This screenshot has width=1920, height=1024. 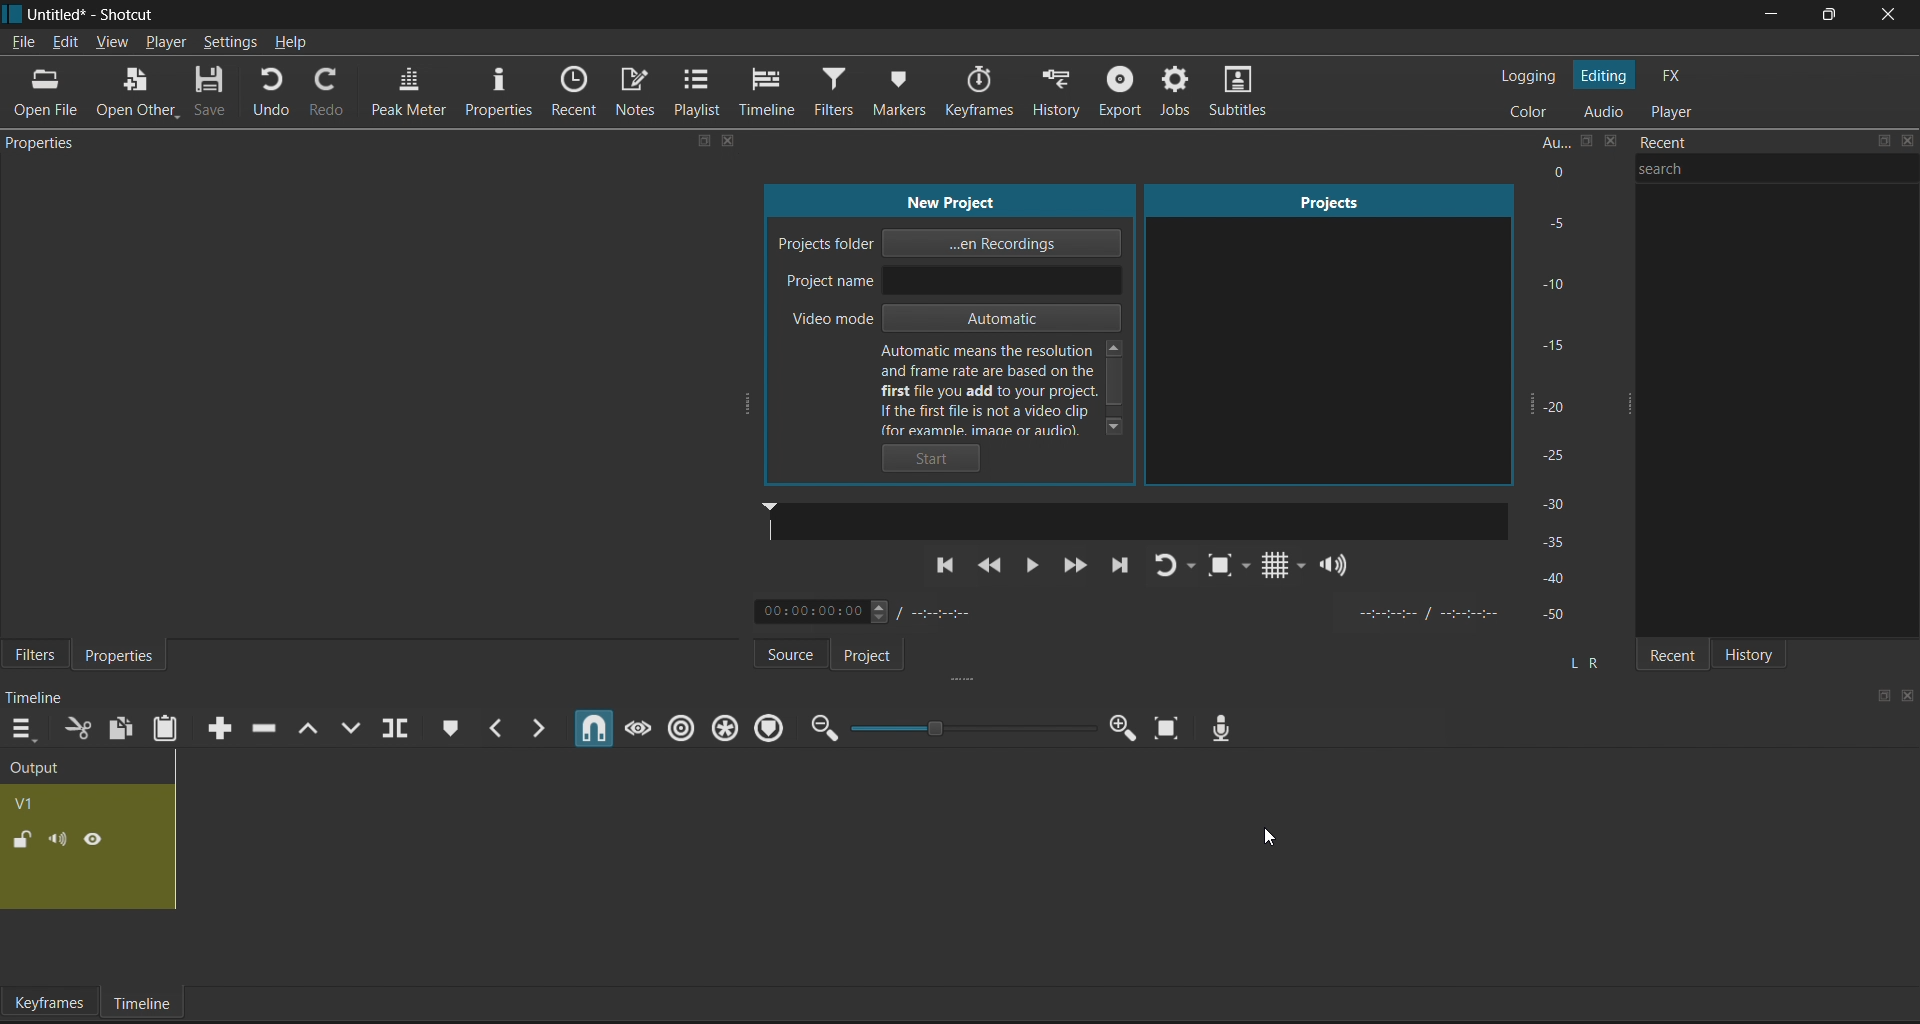 I want to click on Zoom timeline to fit, so click(x=1166, y=734).